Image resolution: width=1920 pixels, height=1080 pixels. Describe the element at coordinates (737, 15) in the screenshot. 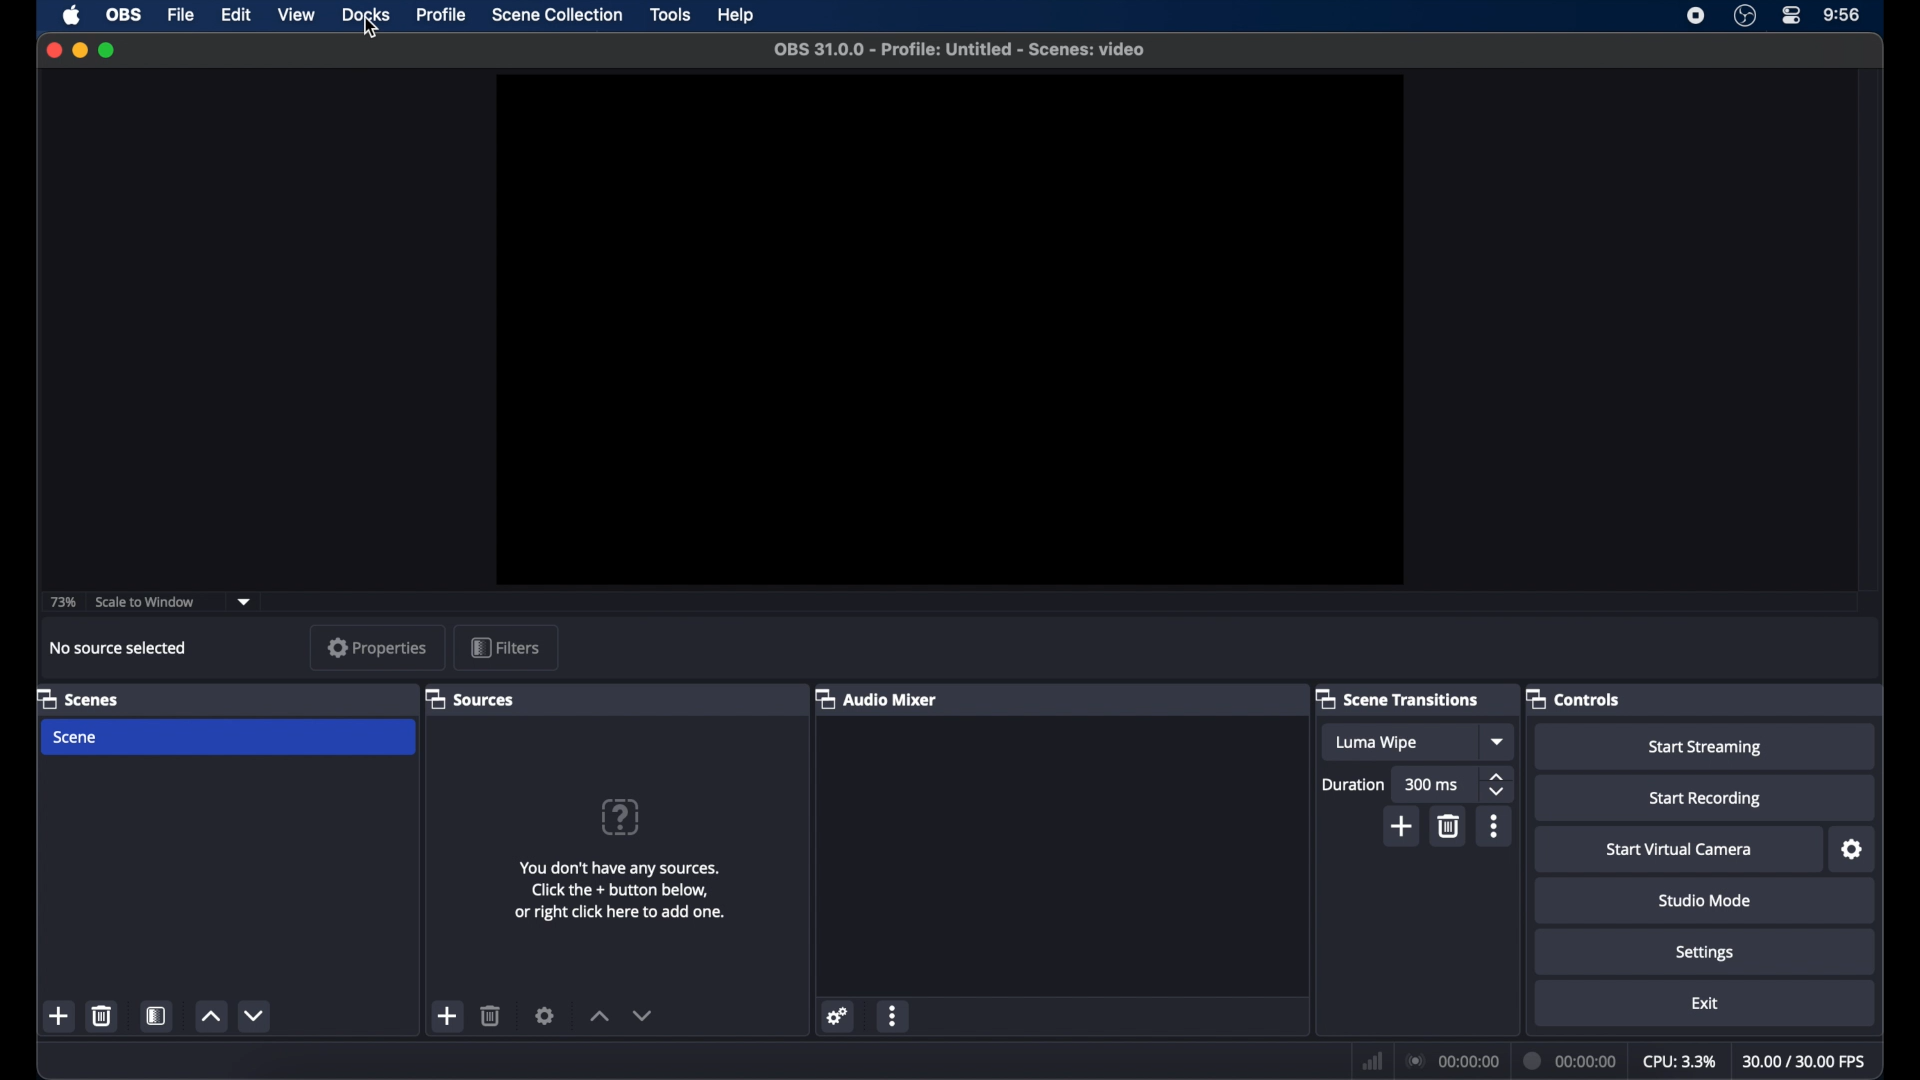

I see `help` at that location.